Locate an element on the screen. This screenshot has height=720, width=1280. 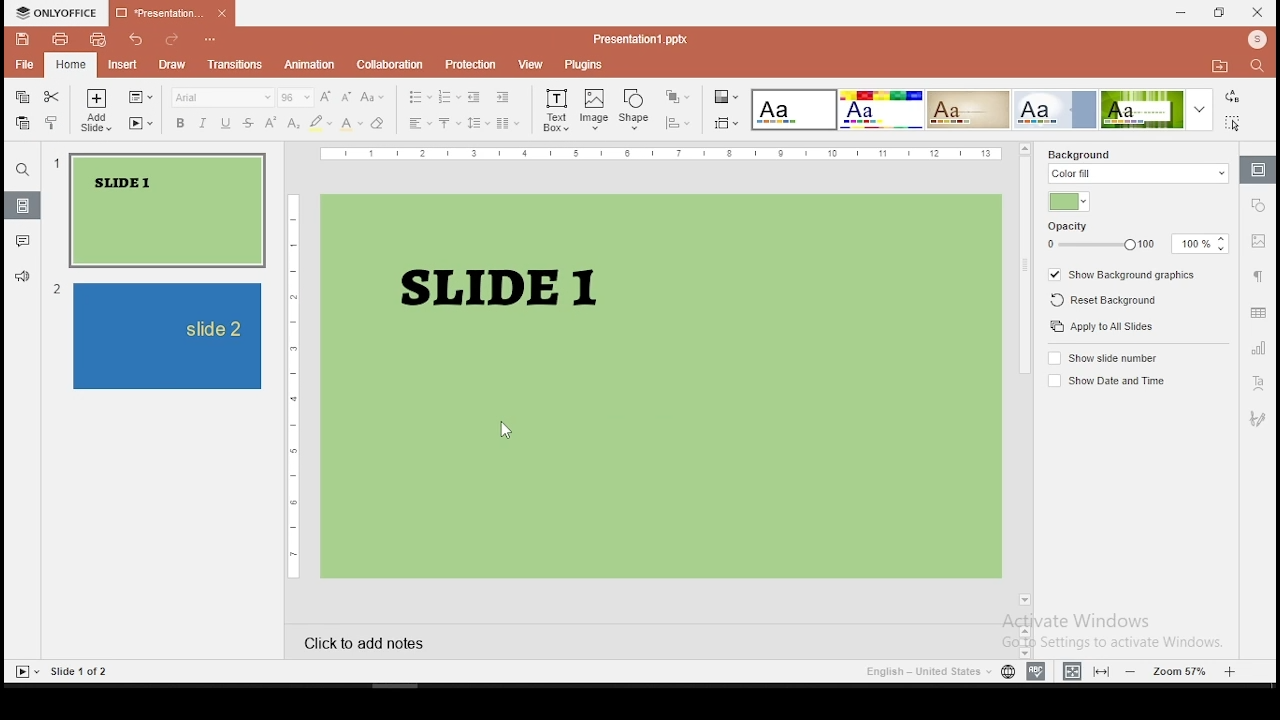
language is located at coordinates (928, 672).